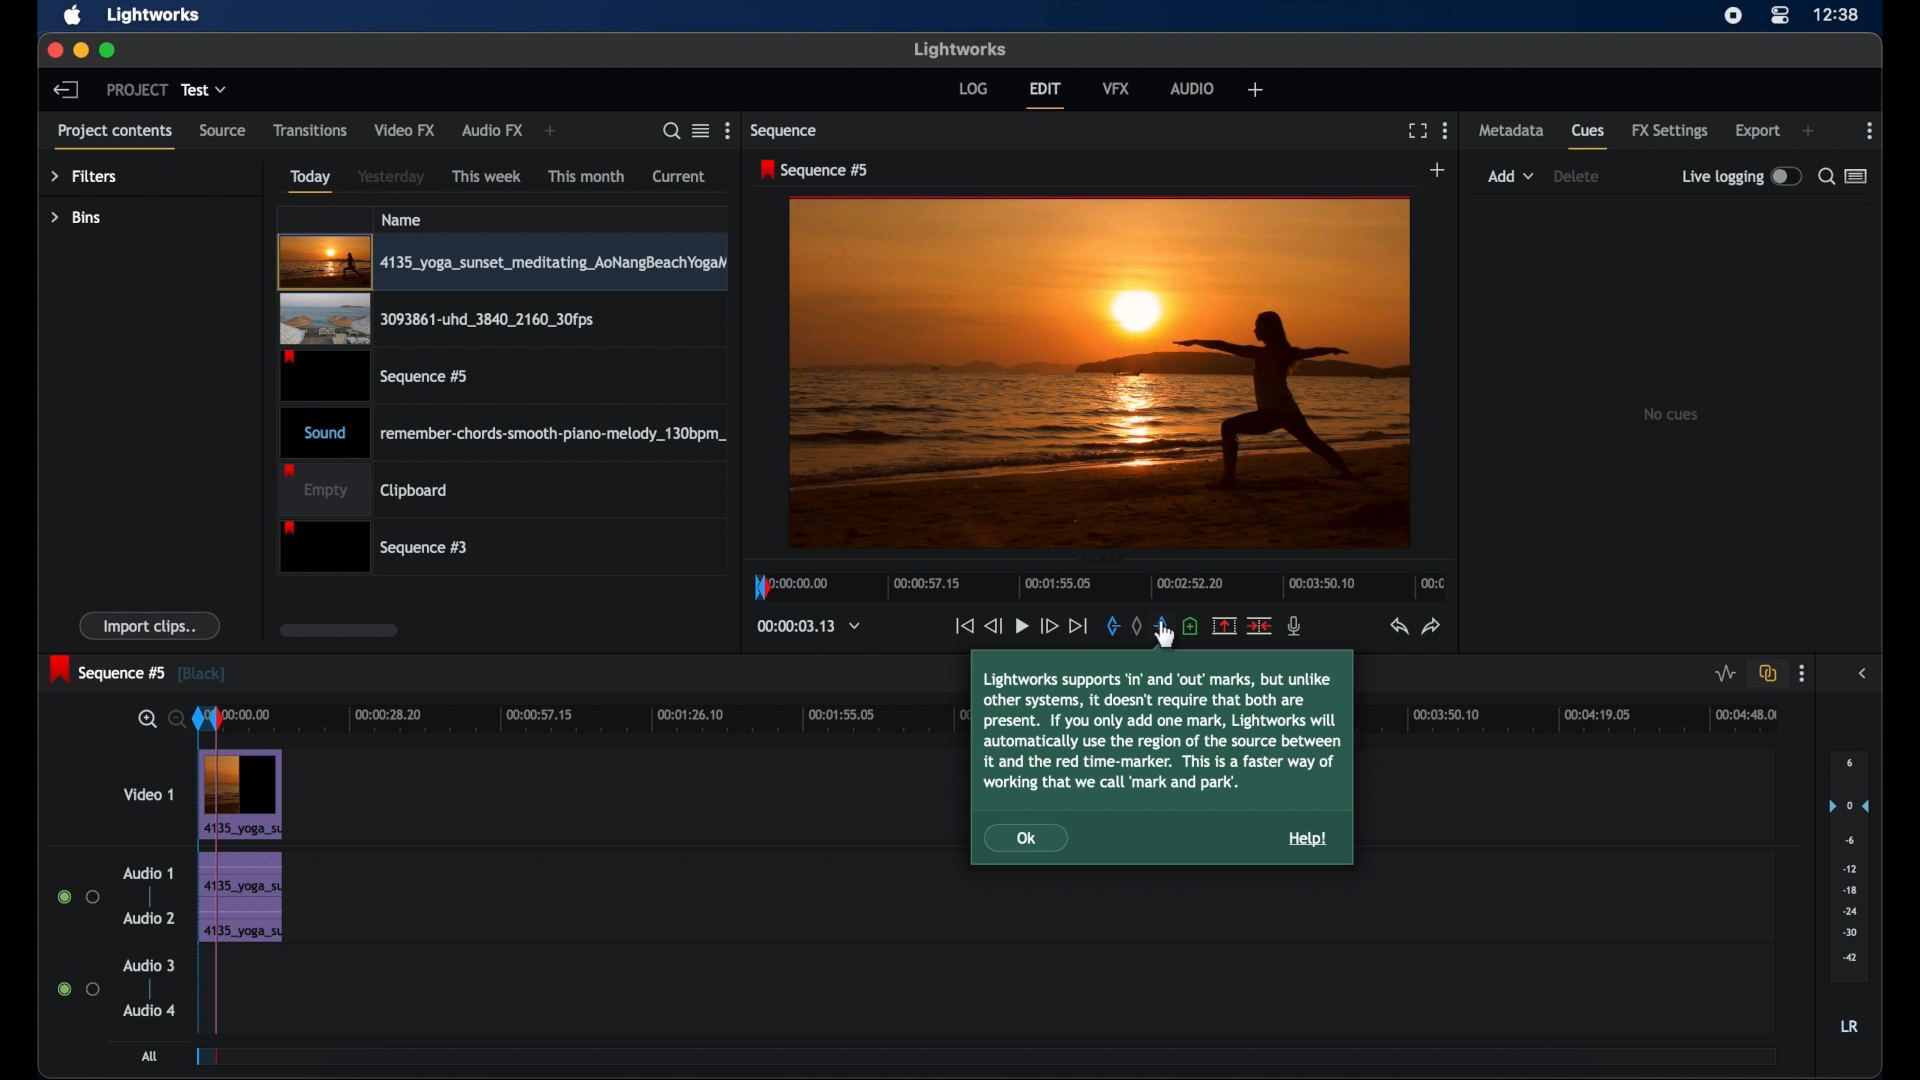 Image resolution: width=1920 pixels, height=1080 pixels. I want to click on name, so click(402, 219).